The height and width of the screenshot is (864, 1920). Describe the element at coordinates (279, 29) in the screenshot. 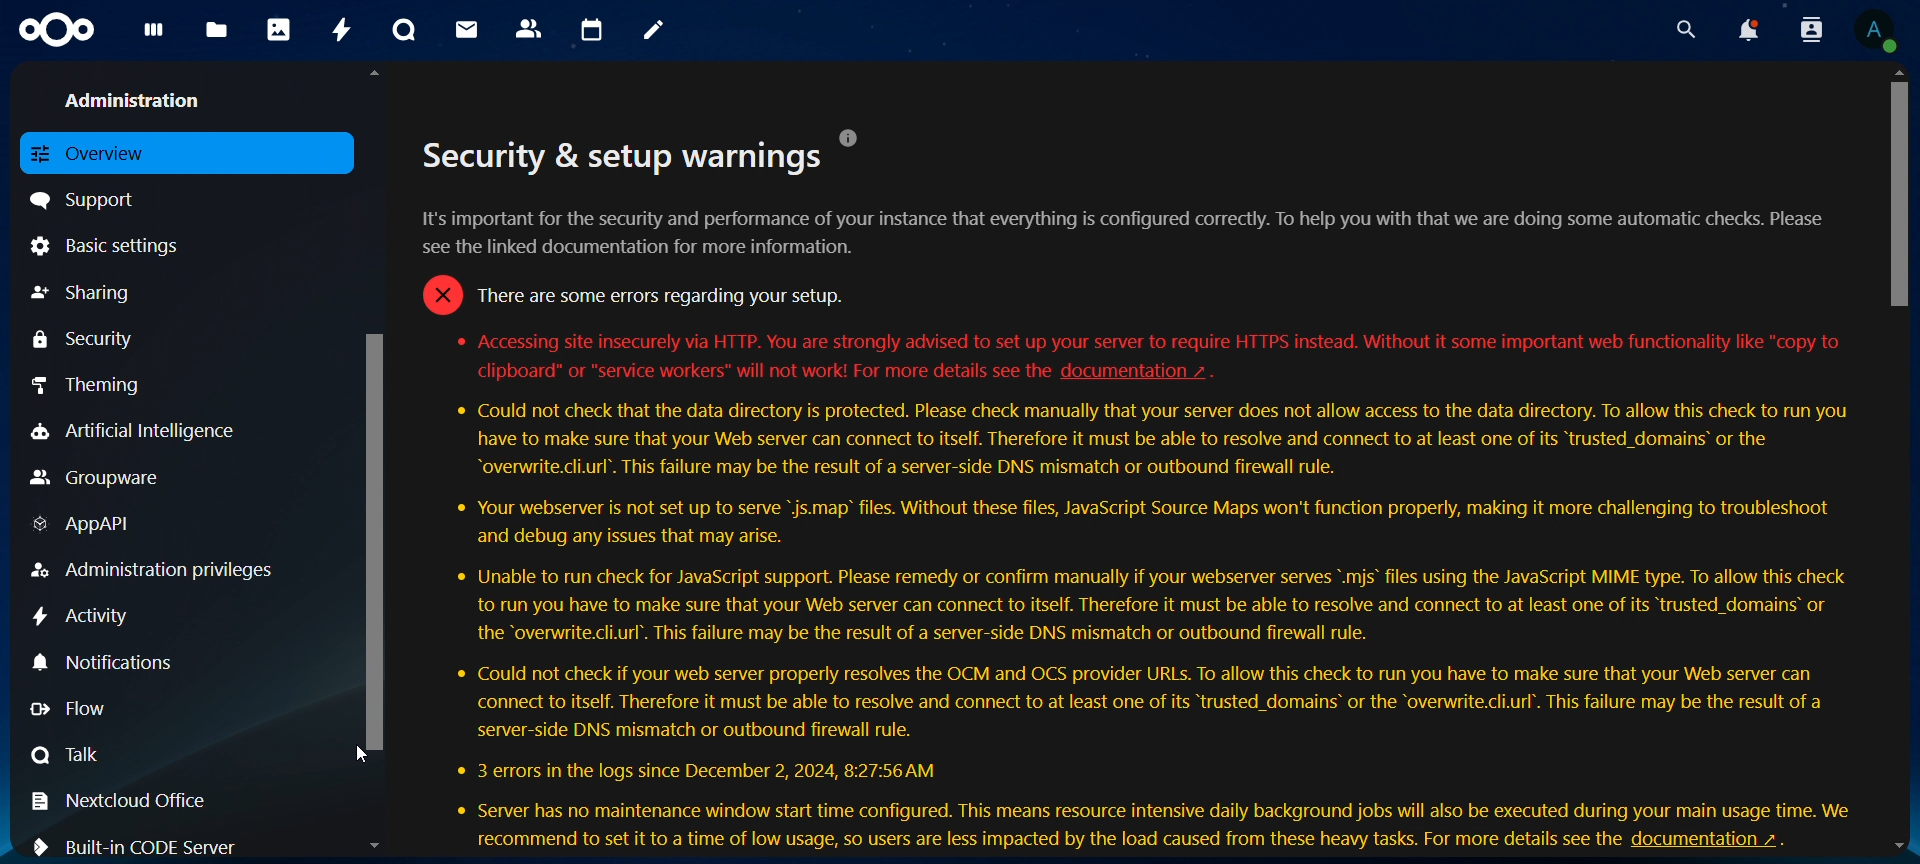

I see `photos` at that location.